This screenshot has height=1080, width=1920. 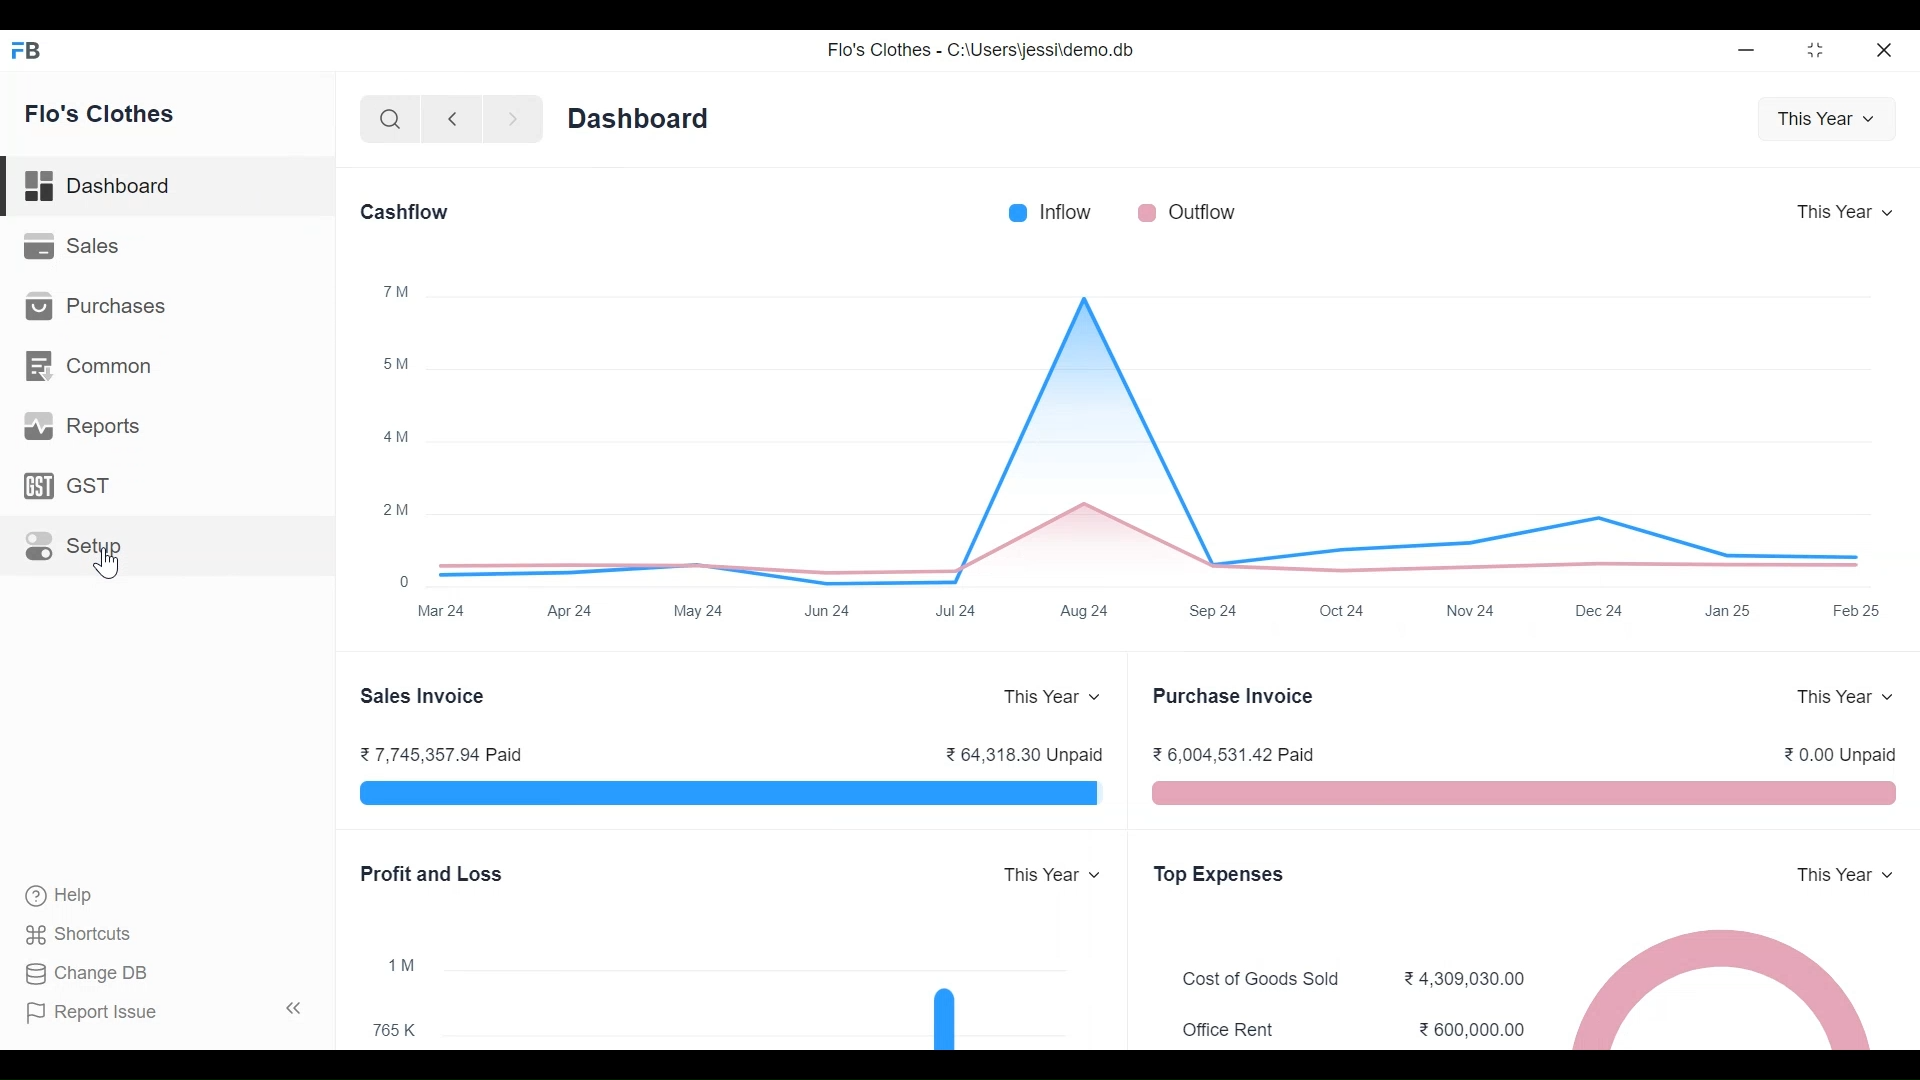 What do you see at coordinates (1235, 754) in the screenshot?
I see `₹ 6,004,531.42 Paid` at bounding box center [1235, 754].